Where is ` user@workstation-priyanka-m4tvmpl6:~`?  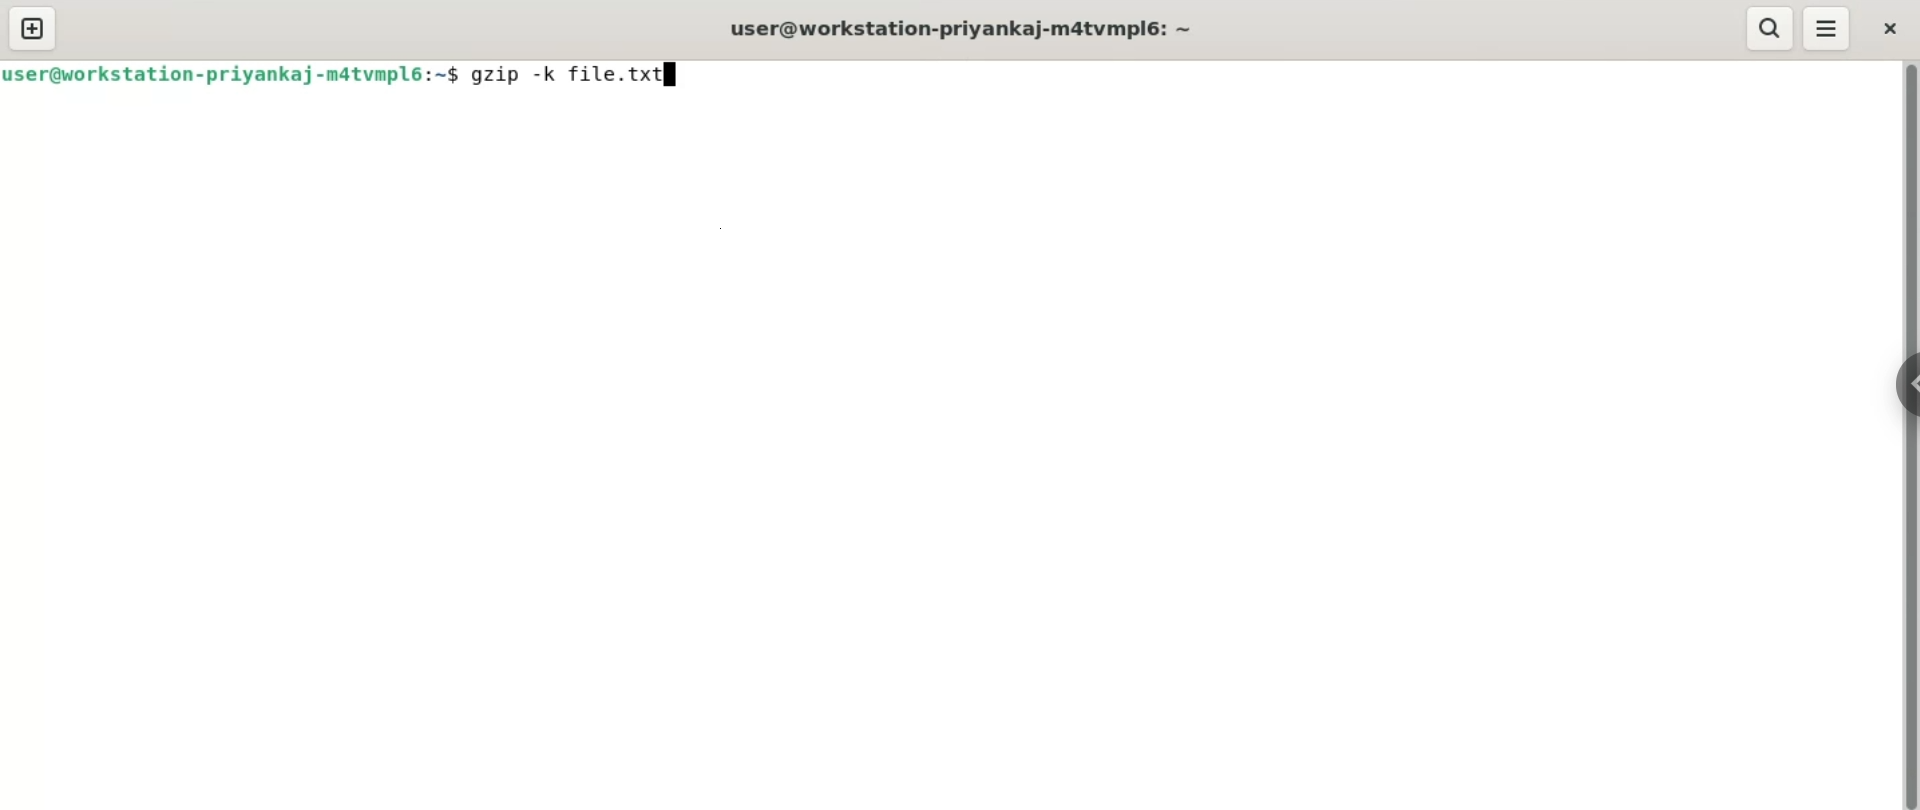  user@workstation-priyanka-m4tvmpl6:~ is located at coordinates (232, 75).